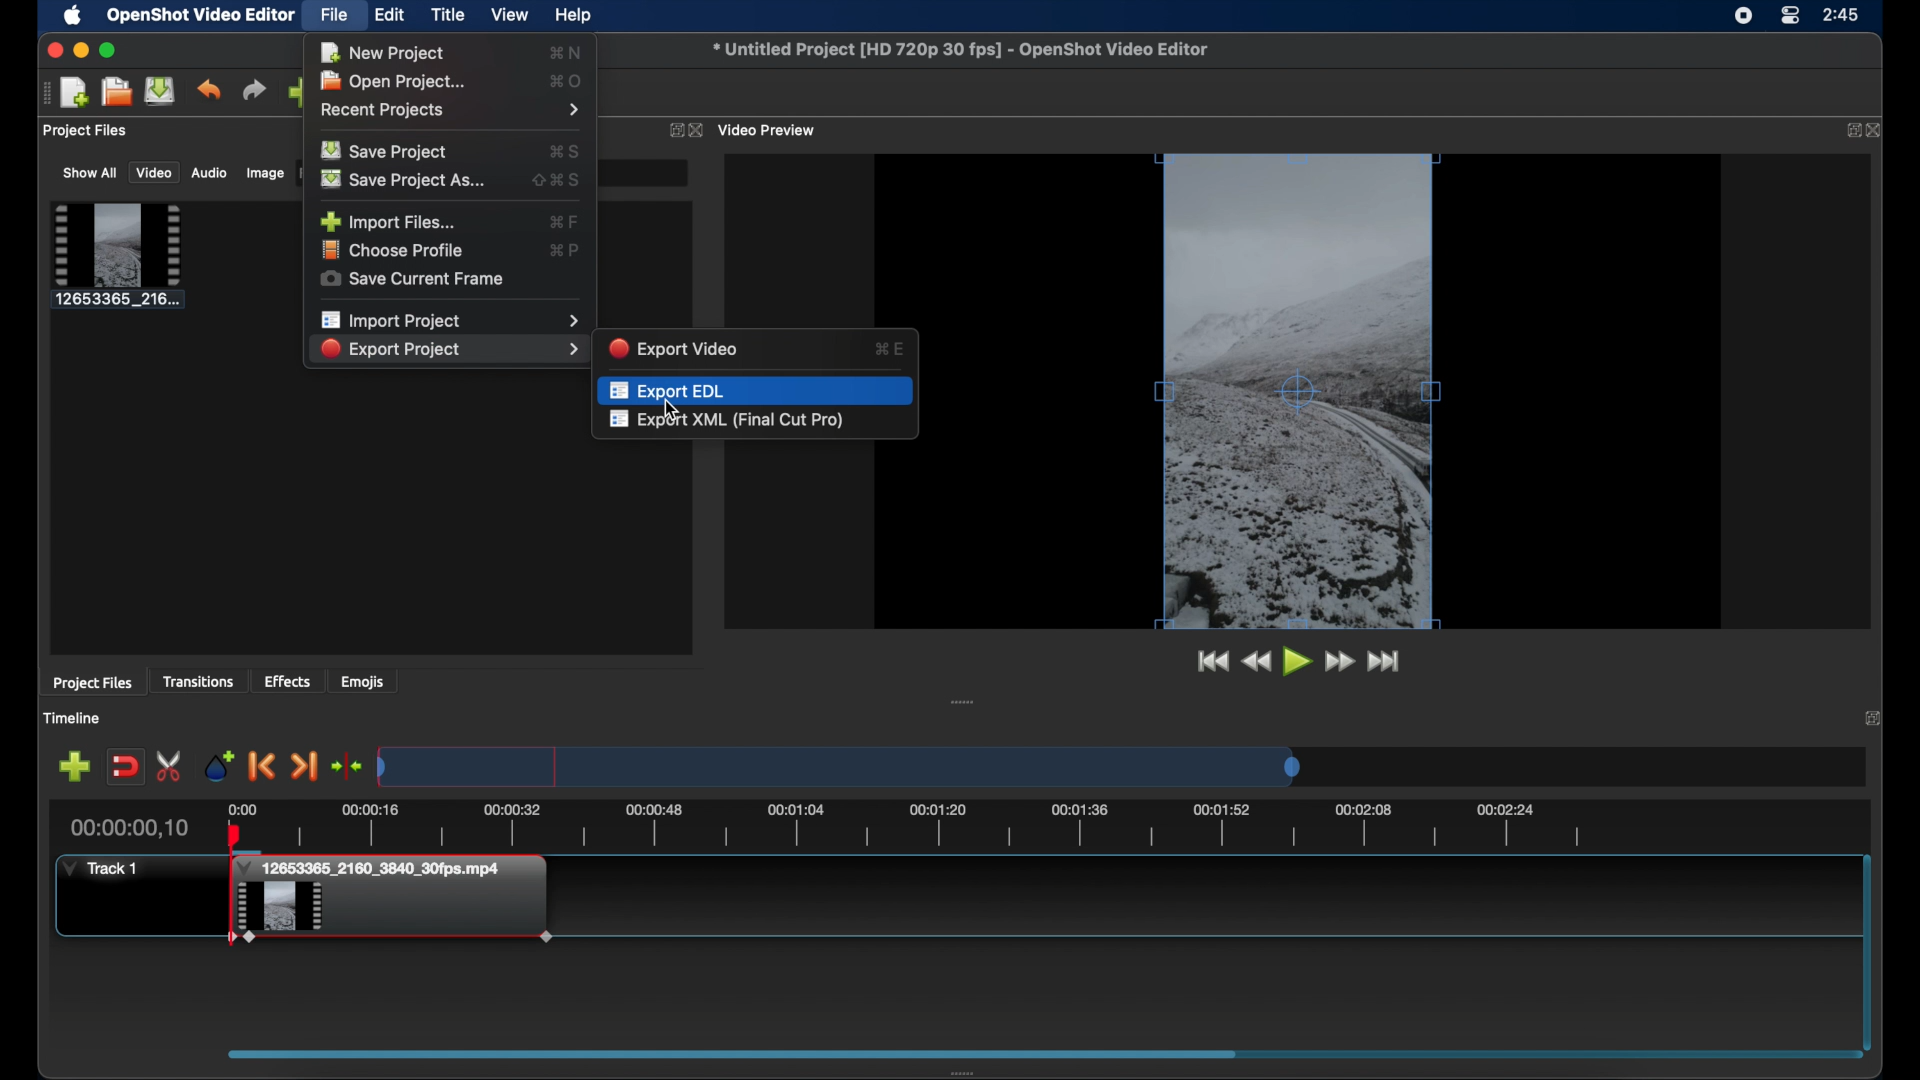 The image size is (1920, 1080). Describe the element at coordinates (676, 347) in the screenshot. I see `export video` at that location.